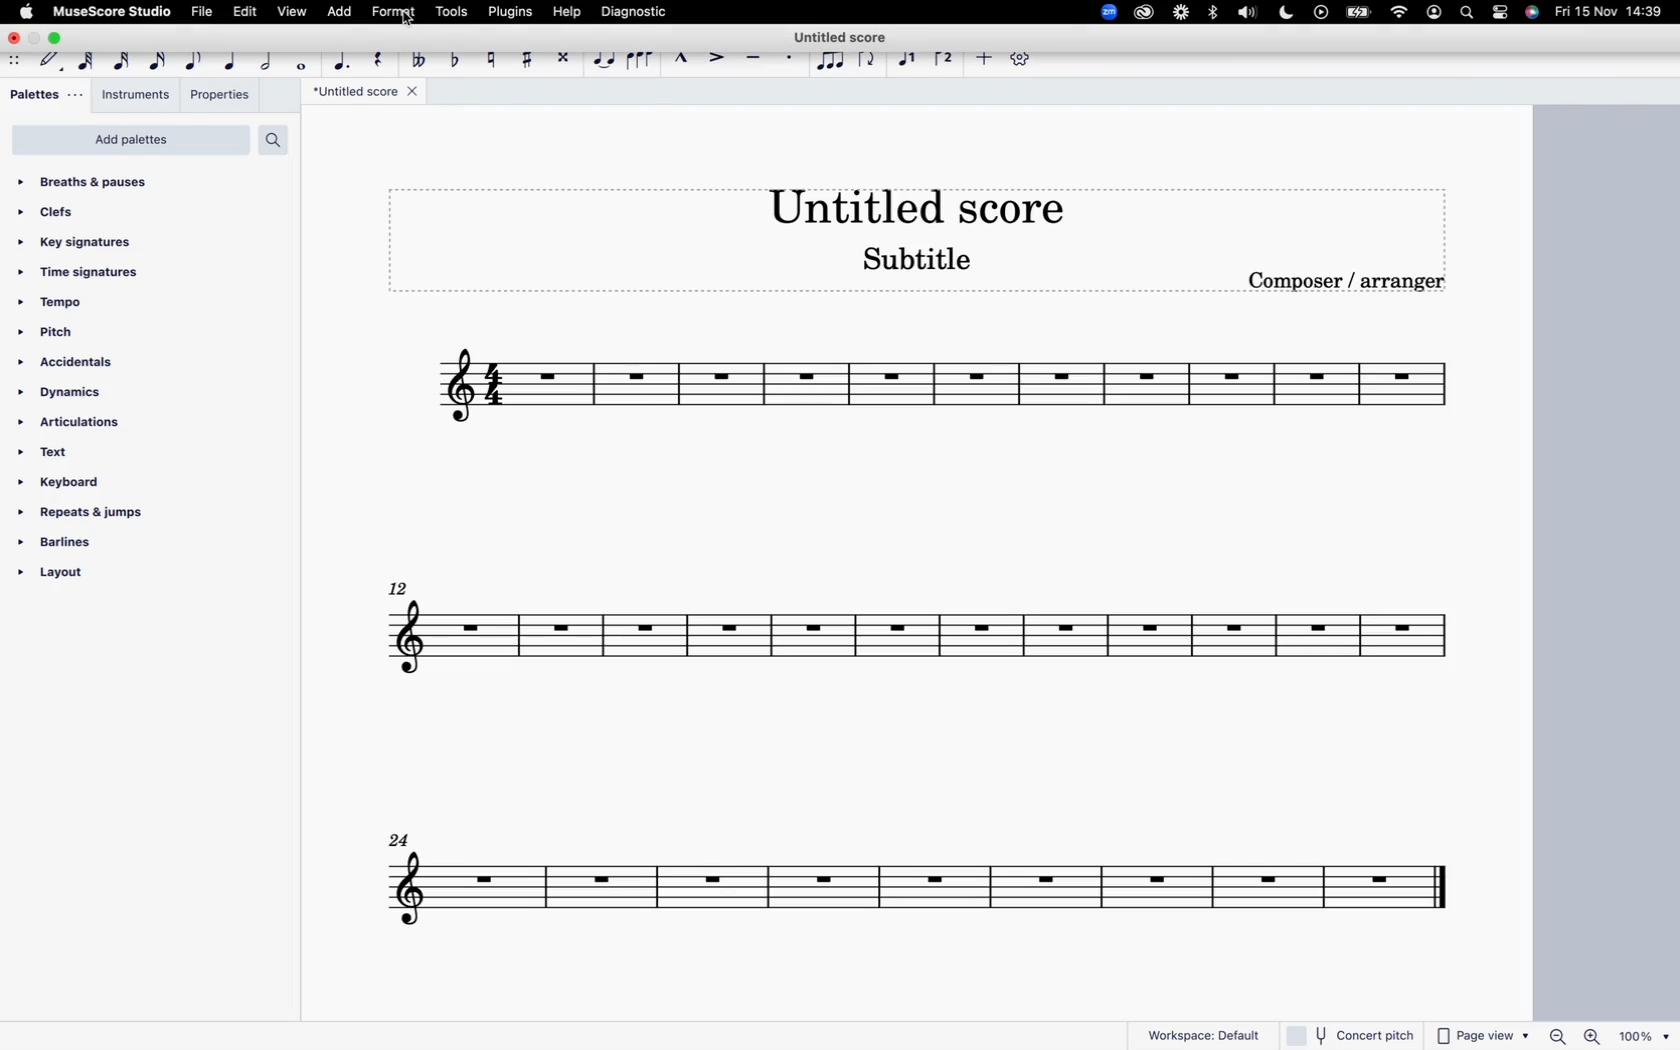  I want to click on date, so click(1612, 15).